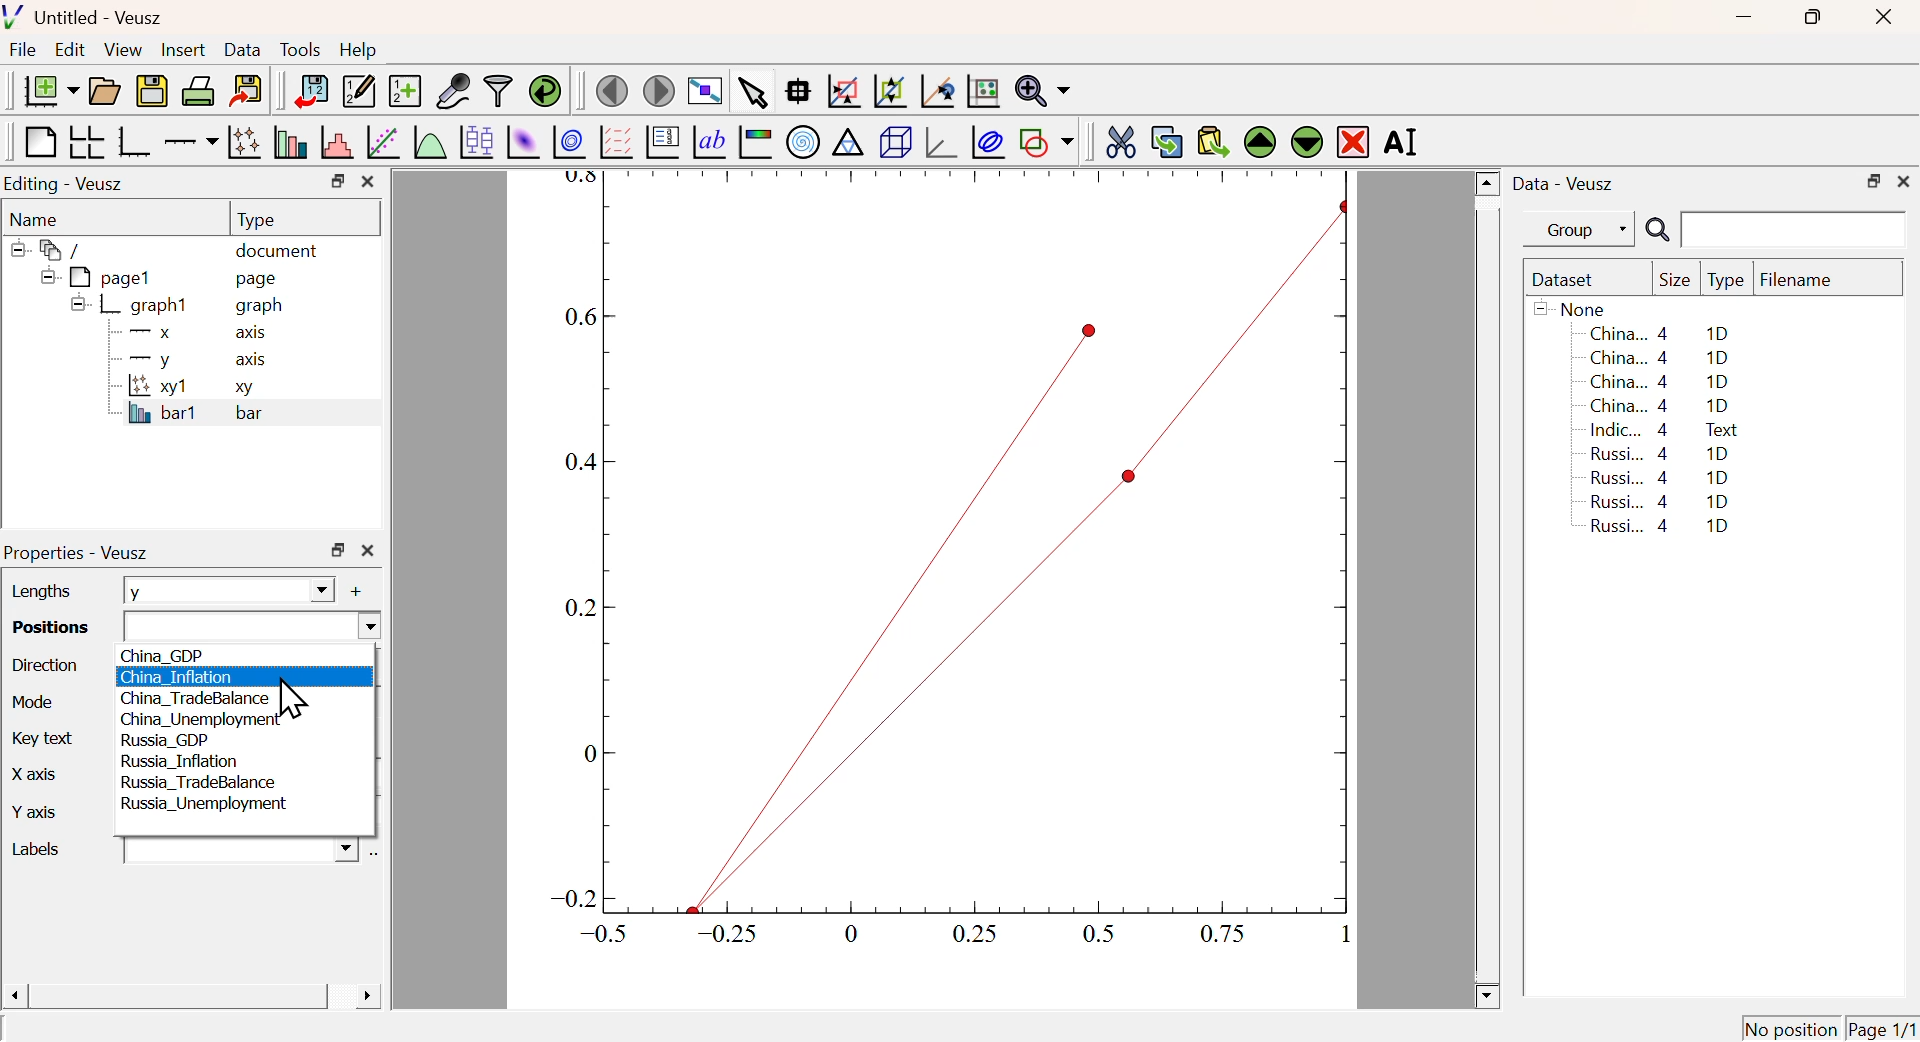 Image resolution: width=1920 pixels, height=1042 pixels. What do you see at coordinates (1663, 357) in the screenshot?
I see `China... 4 1D` at bounding box center [1663, 357].